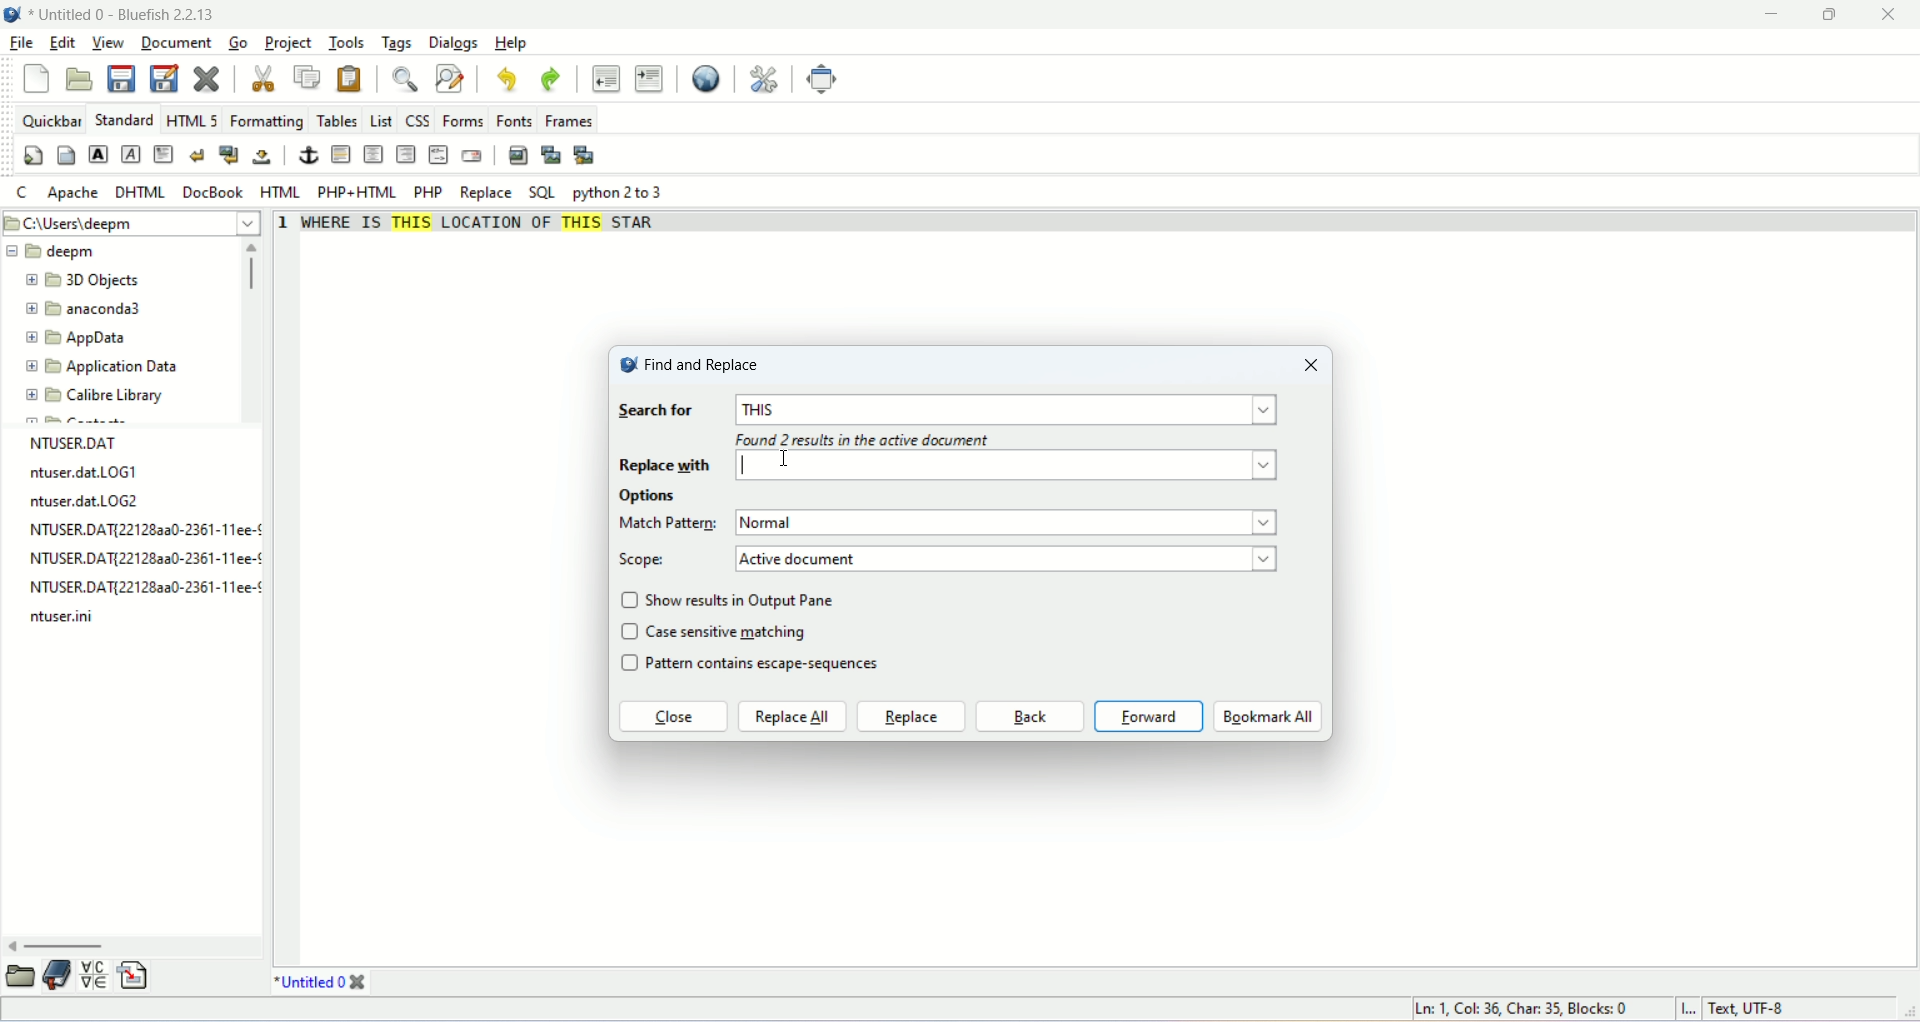 The width and height of the screenshot is (1920, 1022). Describe the element at coordinates (382, 120) in the screenshot. I see `list` at that location.